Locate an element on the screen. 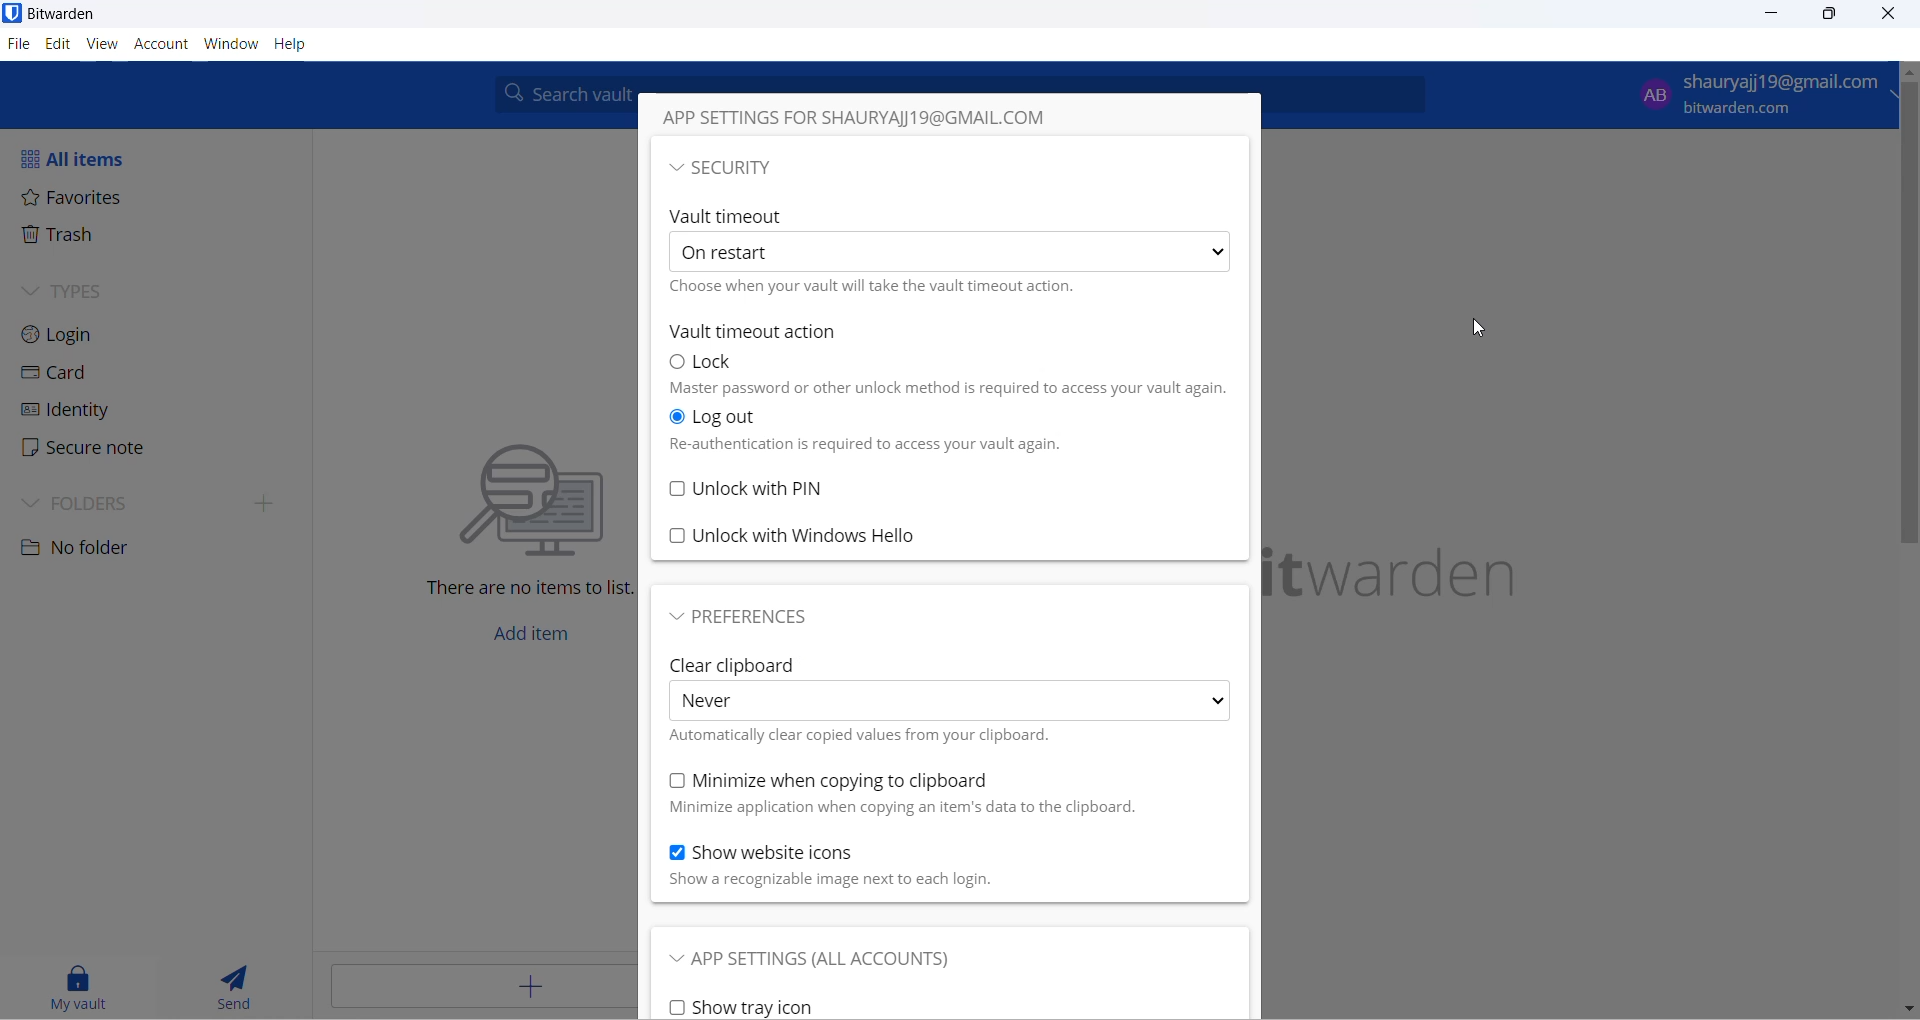 The width and height of the screenshot is (1920, 1020). file  is located at coordinates (21, 47).